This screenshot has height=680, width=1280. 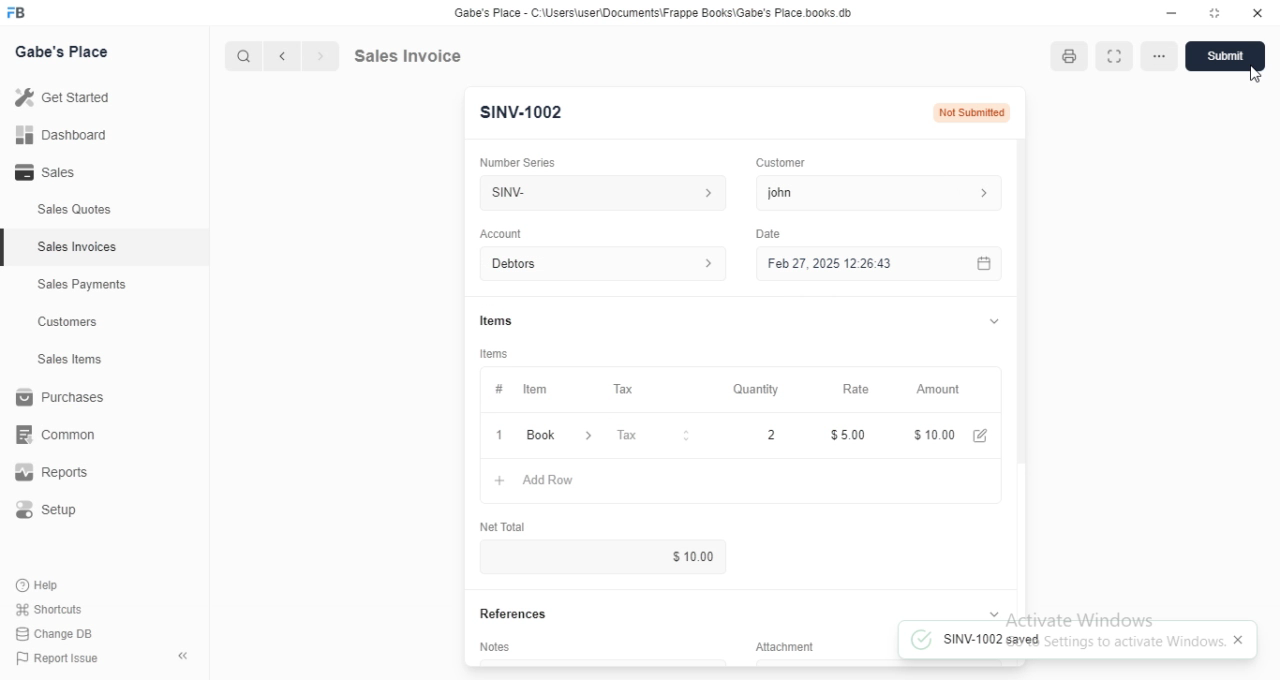 What do you see at coordinates (48, 171) in the screenshot?
I see `Sales` at bounding box center [48, 171].